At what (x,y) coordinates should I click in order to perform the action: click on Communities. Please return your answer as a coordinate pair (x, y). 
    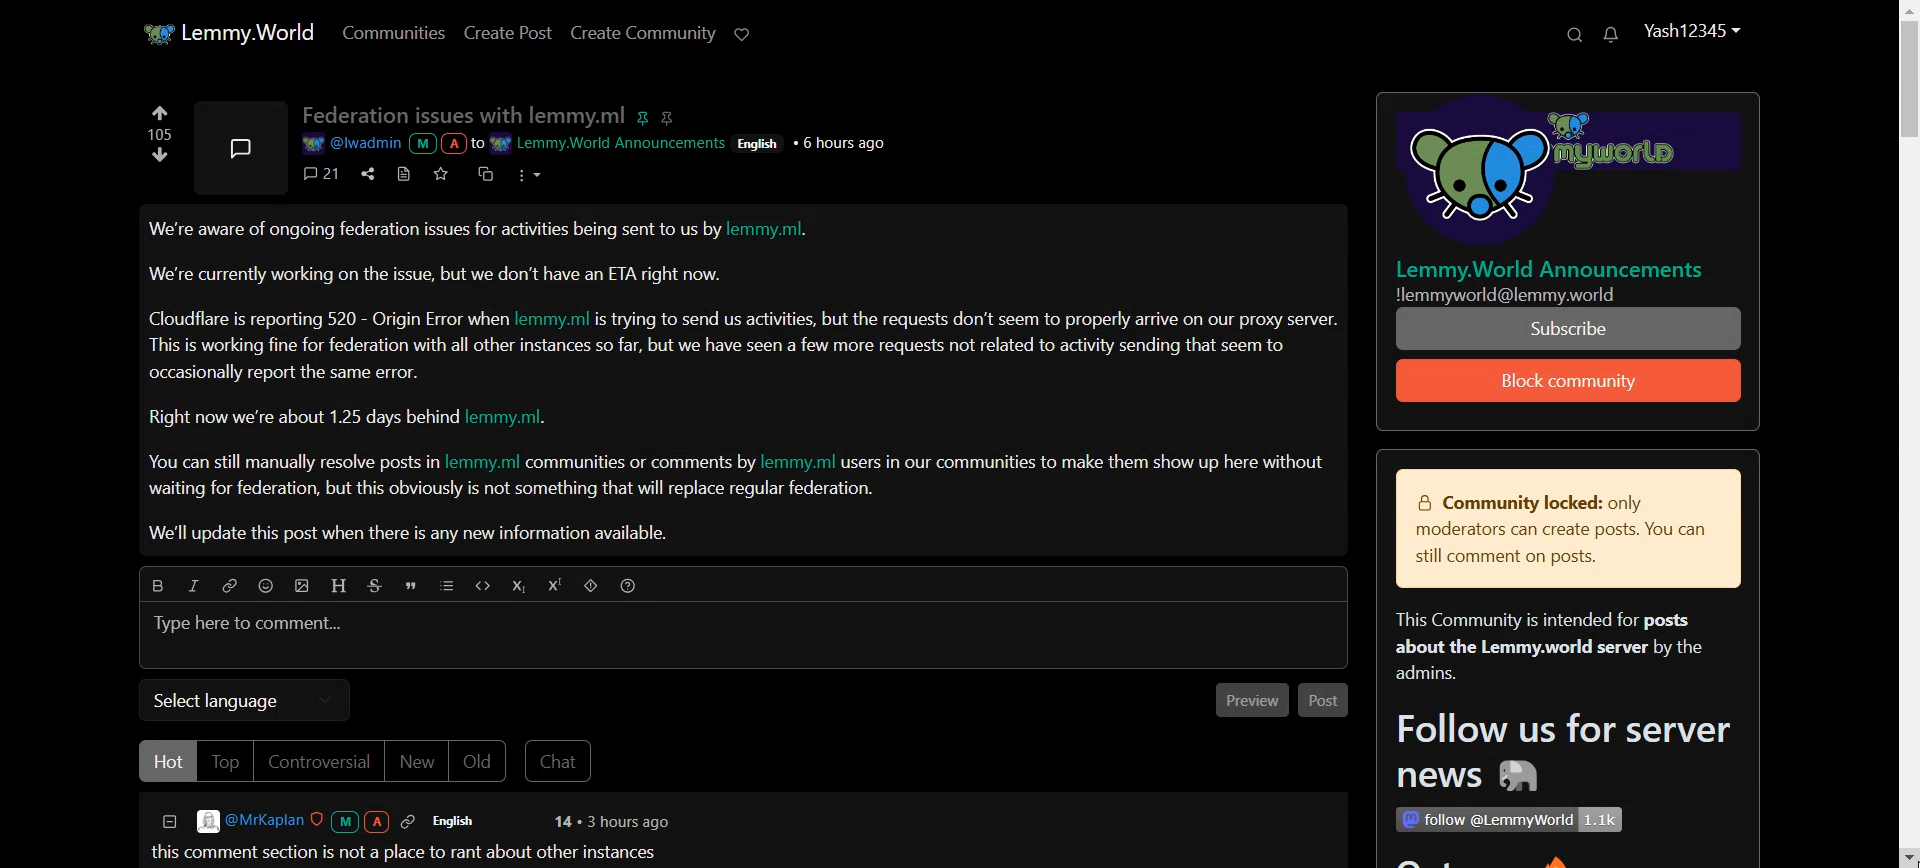
    Looking at the image, I should click on (393, 32).